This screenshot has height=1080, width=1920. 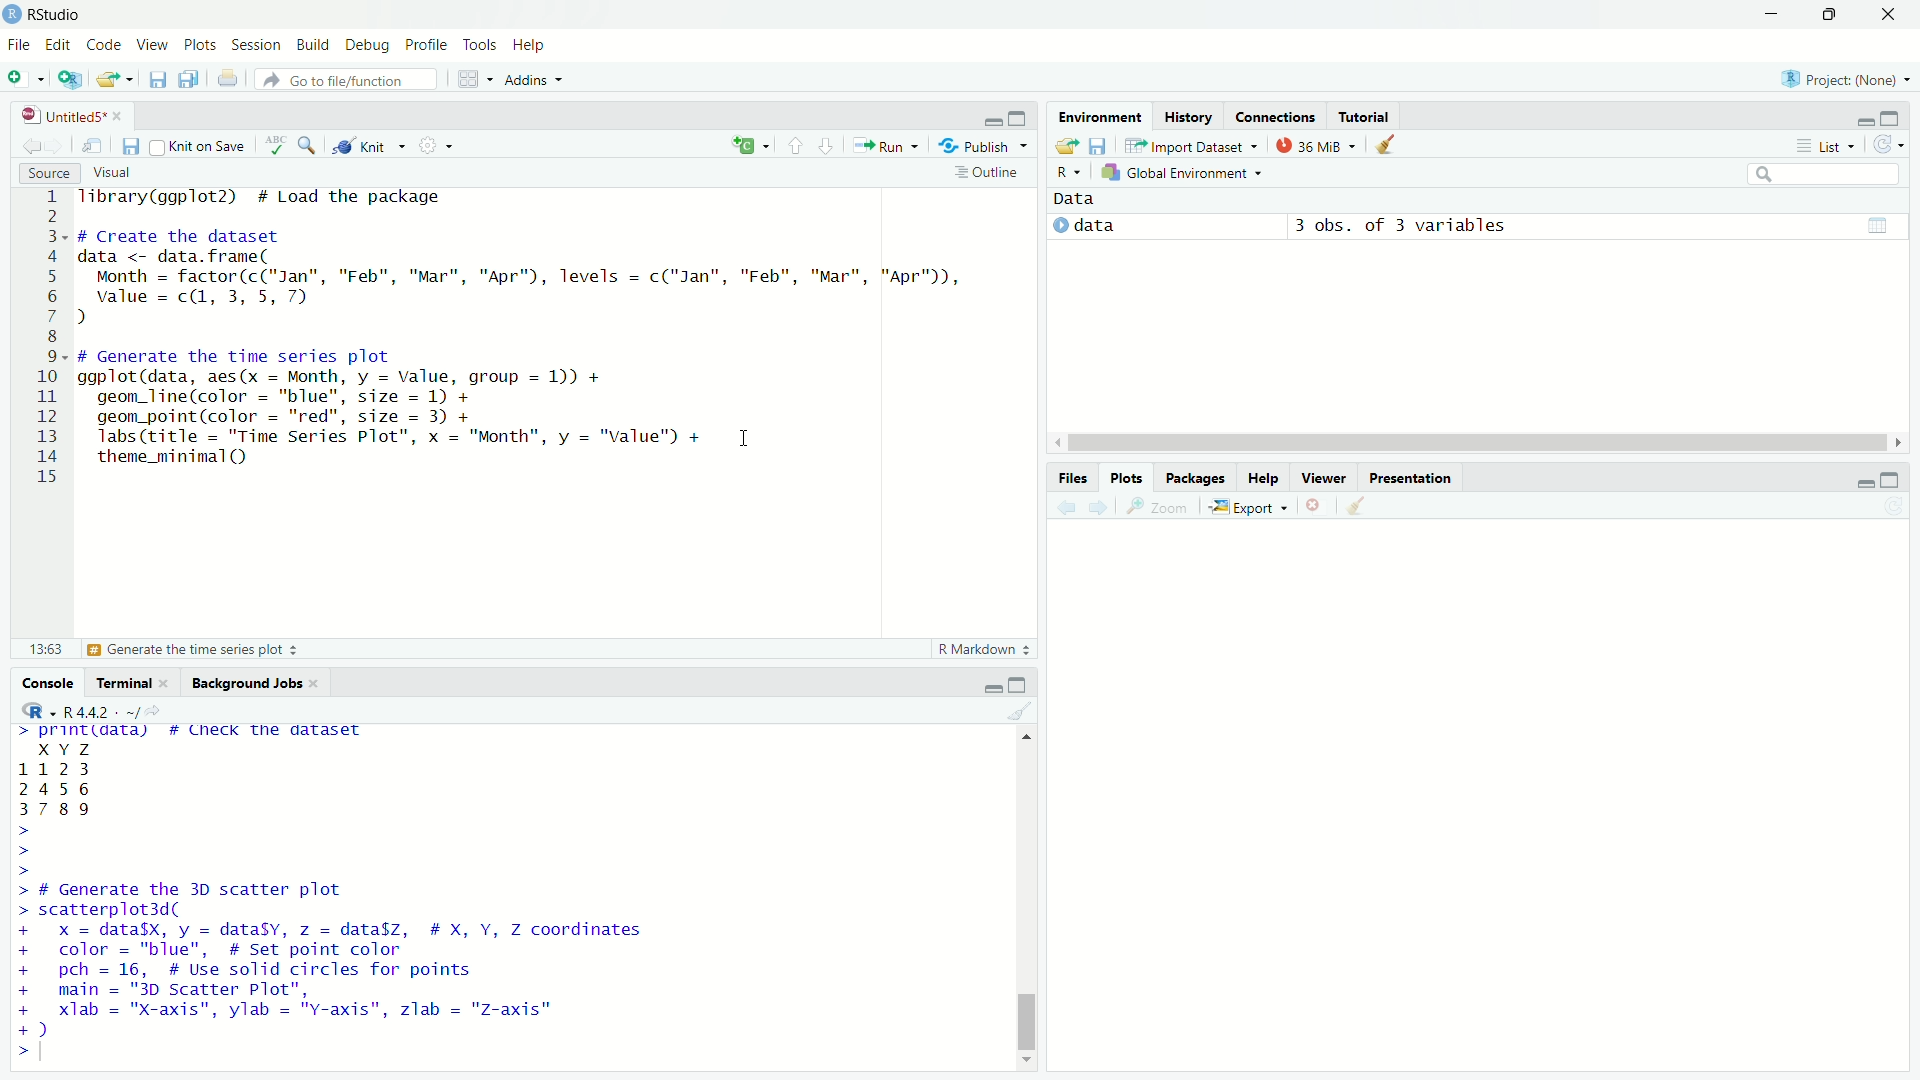 What do you see at coordinates (425, 46) in the screenshot?
I see `Profile` at bounding box center [425, 46].